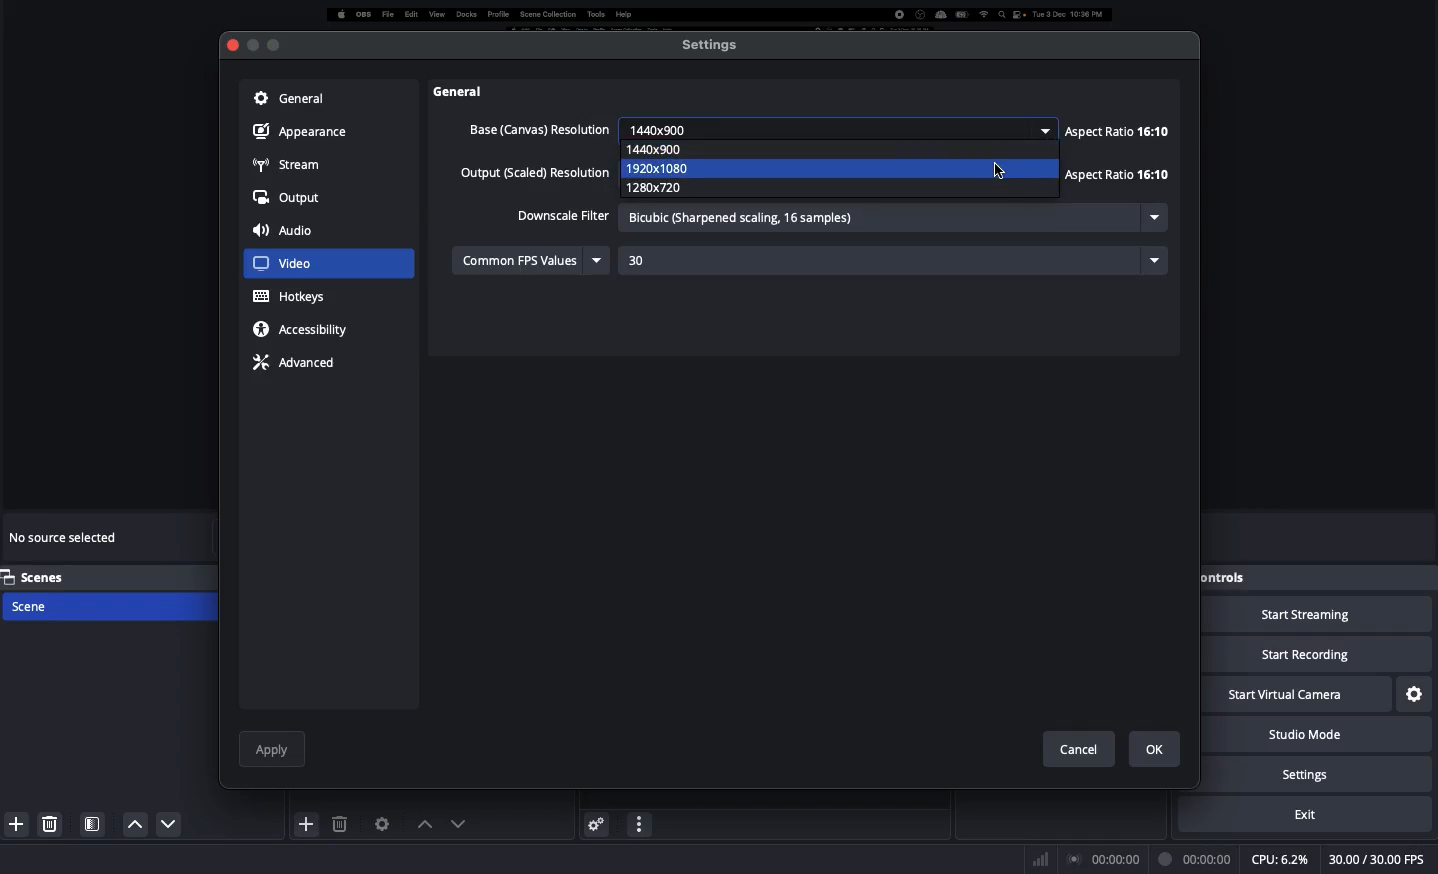 The width and height of the screenshot is (1438, 874). What do you see at coordinates (1318, 656) in the screenshot?
I see `Start recording` at bounding box center [1318, 656].